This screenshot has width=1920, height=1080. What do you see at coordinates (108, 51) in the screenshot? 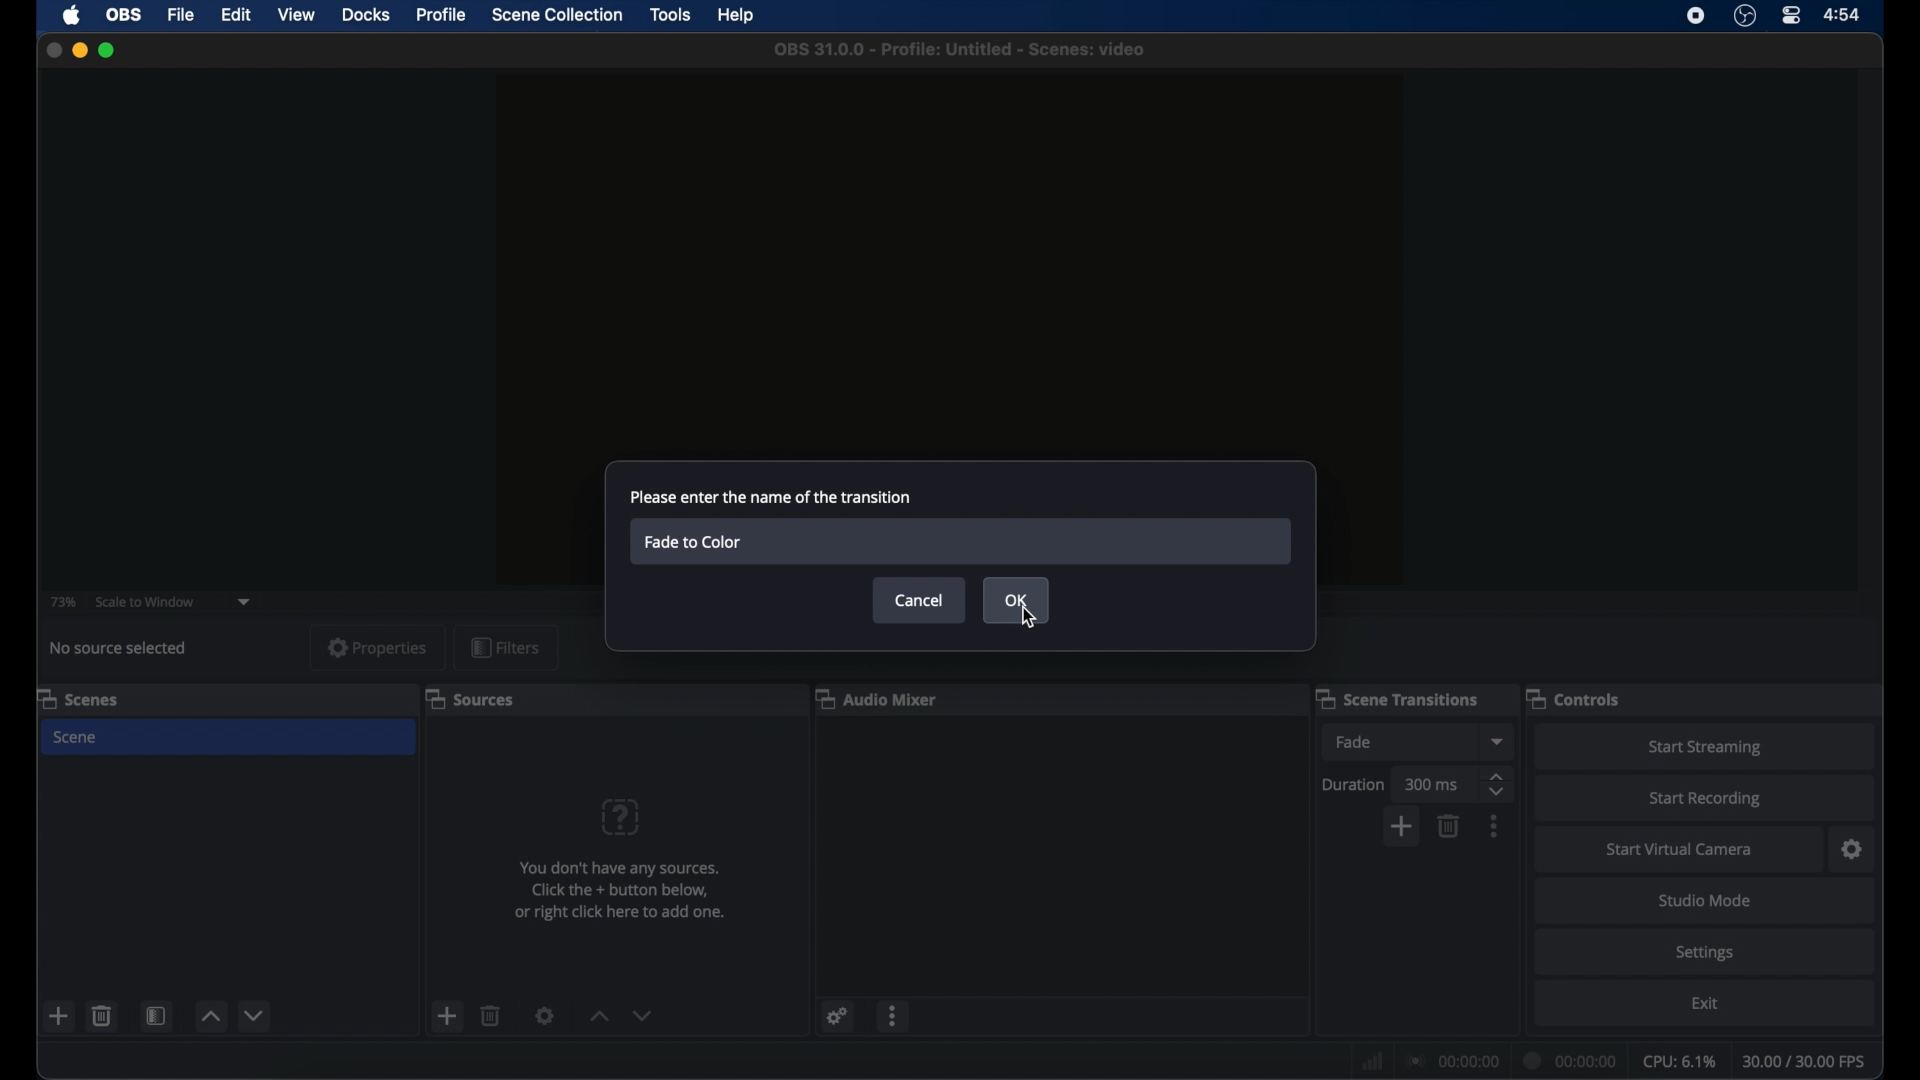
I see `maximize` at bounding box center [108, 51].